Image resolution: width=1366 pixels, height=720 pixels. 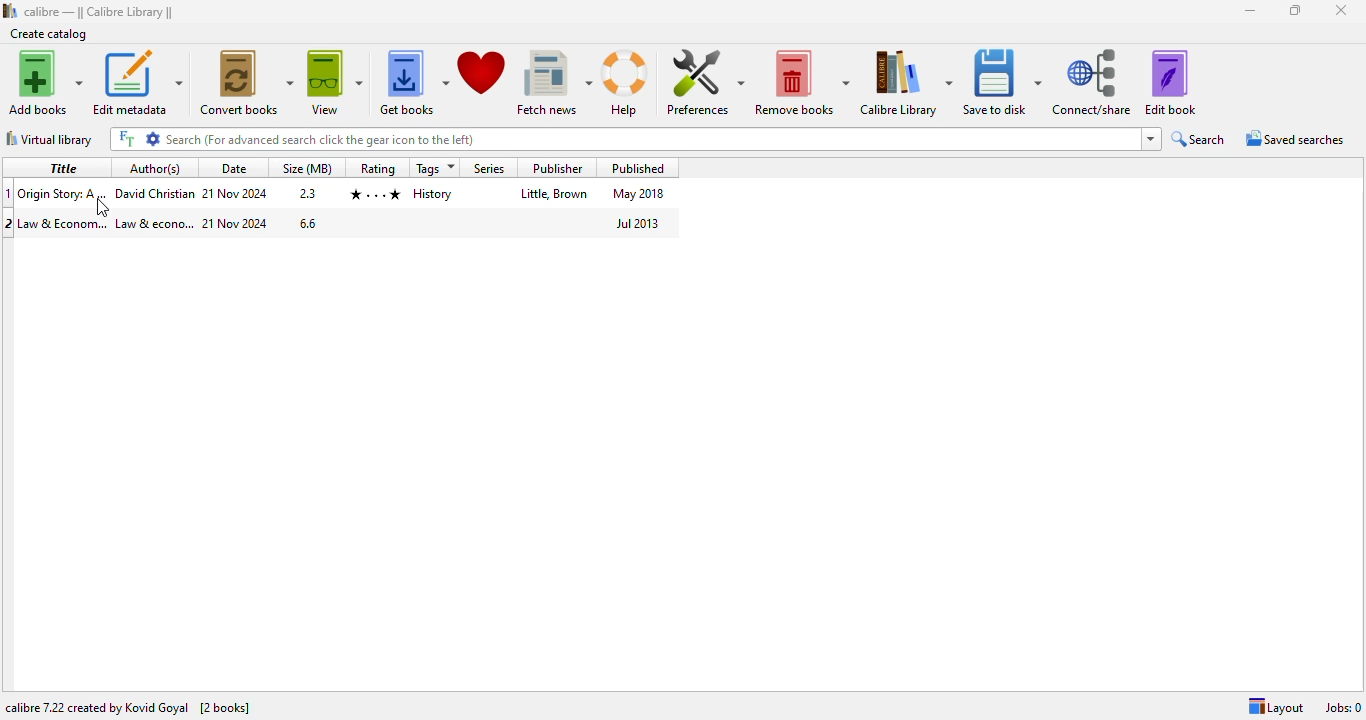 I want to click on donate to support calibre, so click(x=482, y=73).